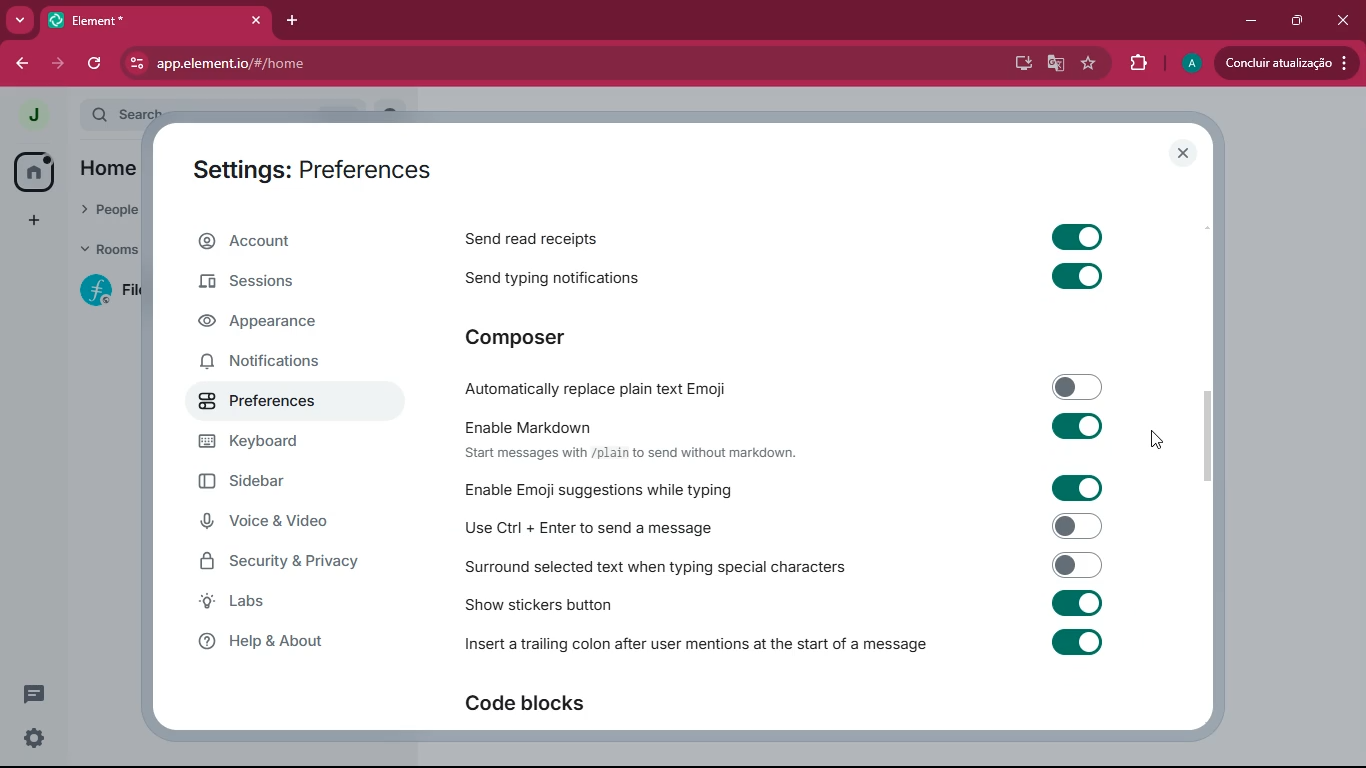 This screenshot has height=768, width=1366. Describe the element at coordinates (308, 170) in the screenshot. I see `Settings: Preferences` at that location.